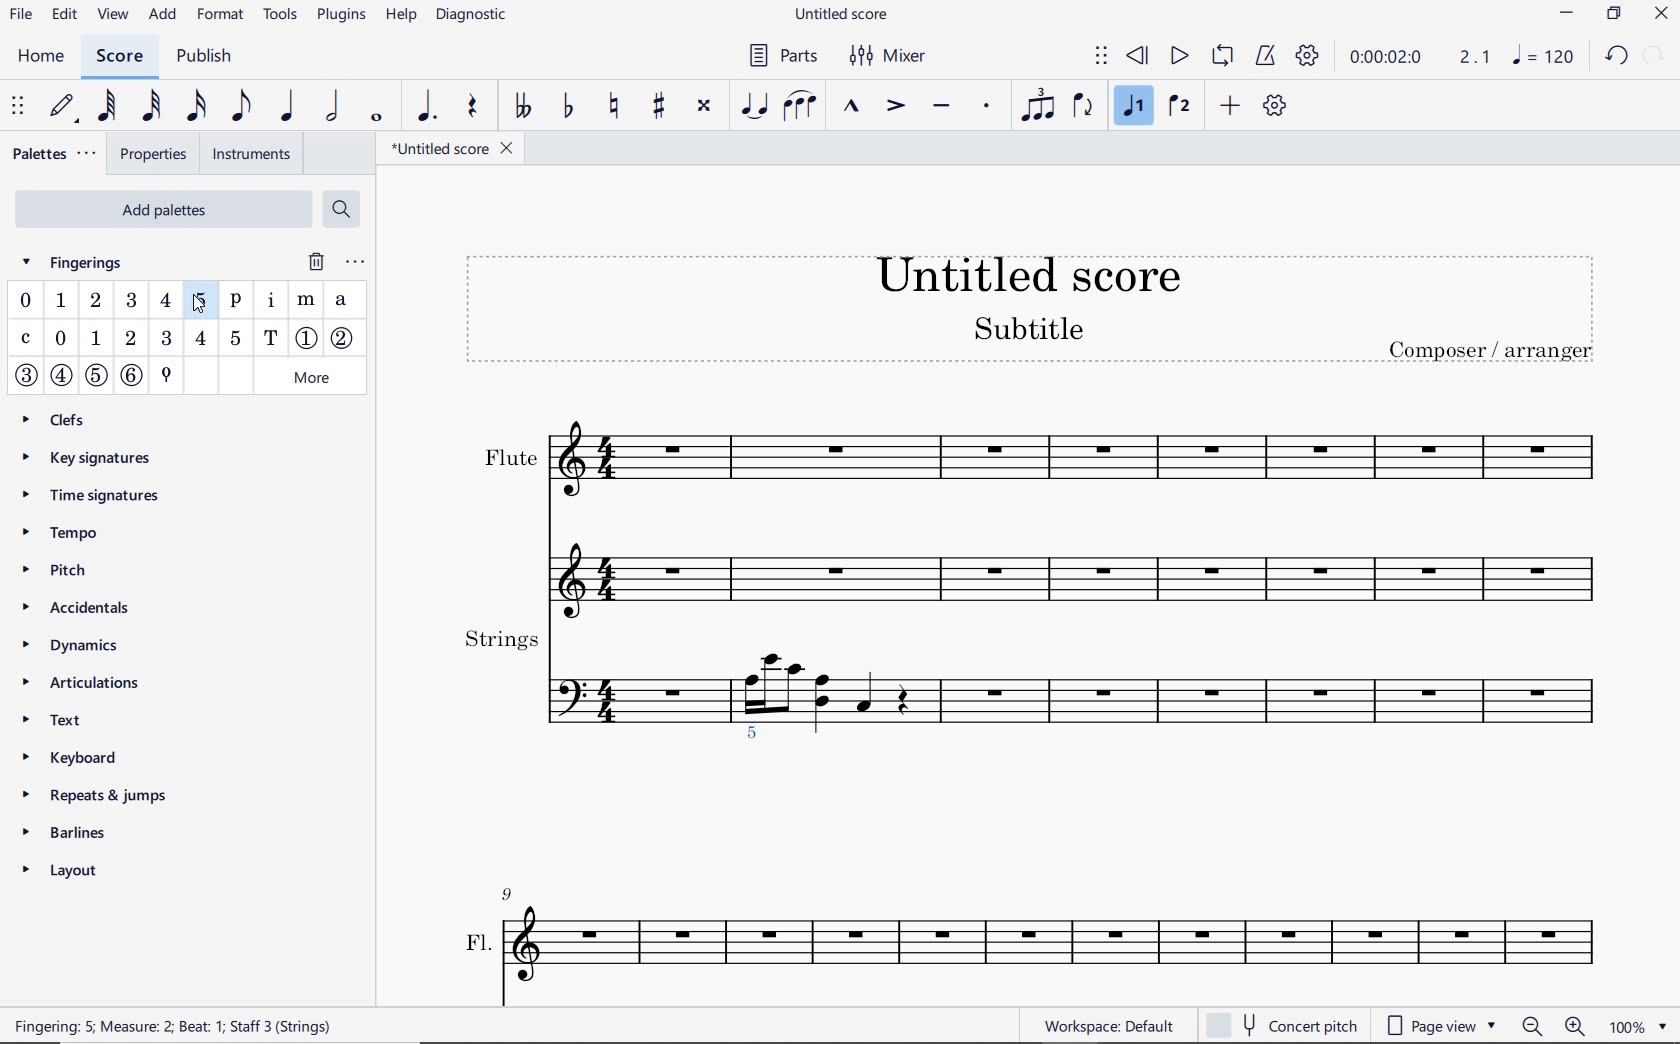  Describe the element at coordinates (95, 338) in the screenshot. I see `LH GUITAR FINGERING 1` at that location.